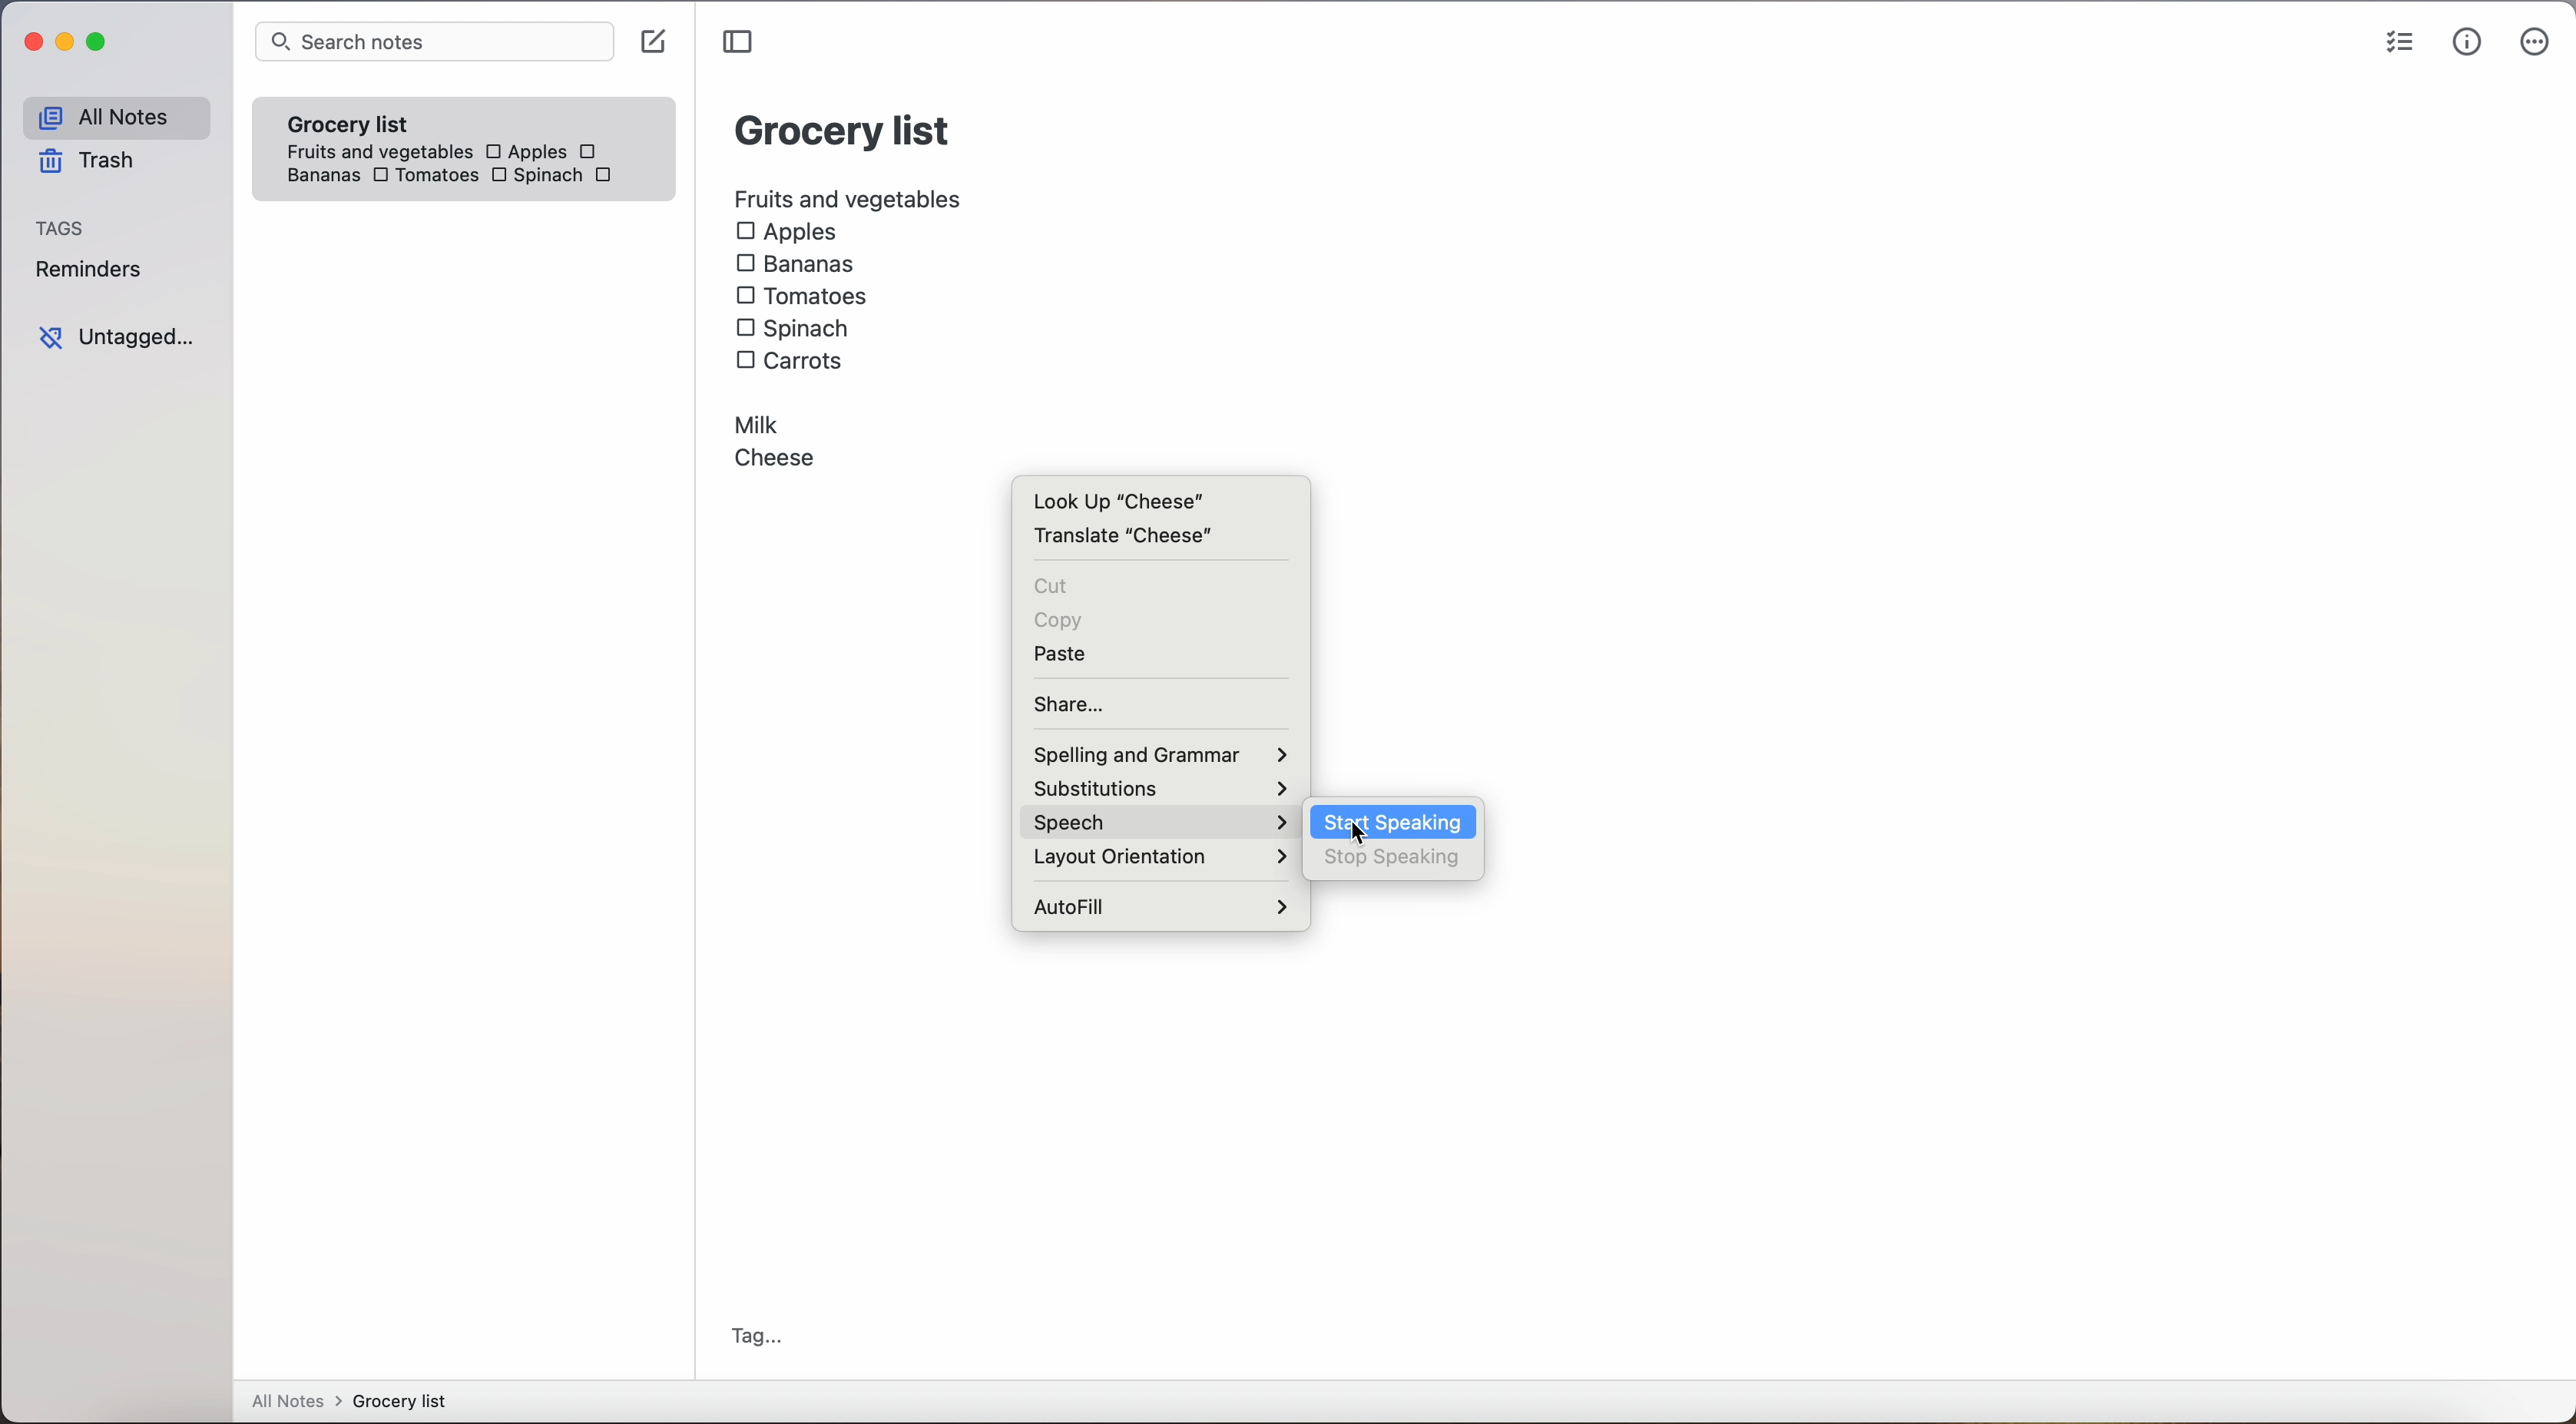  Describe the element at coordinates (69, 41) in the screenshot. I see `minimize` at that location.